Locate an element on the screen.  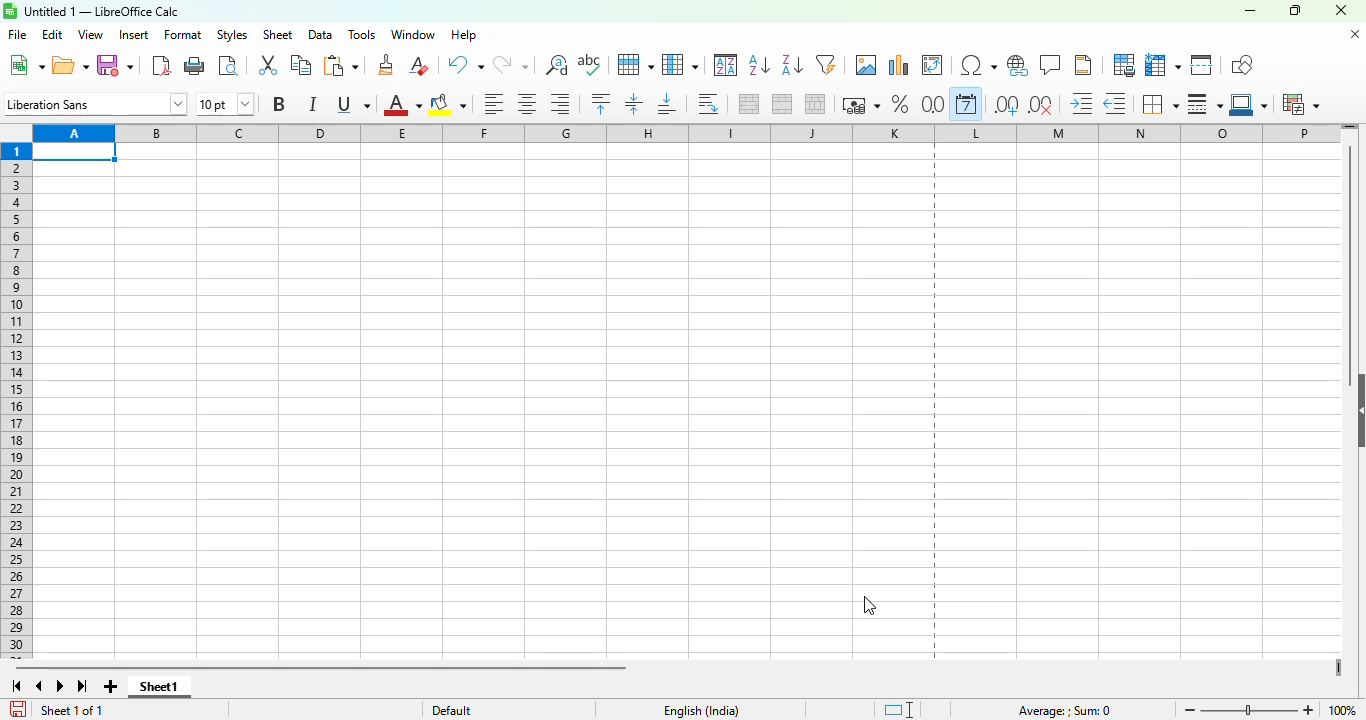
clear direct formatting is located at coordinates (419, 65).